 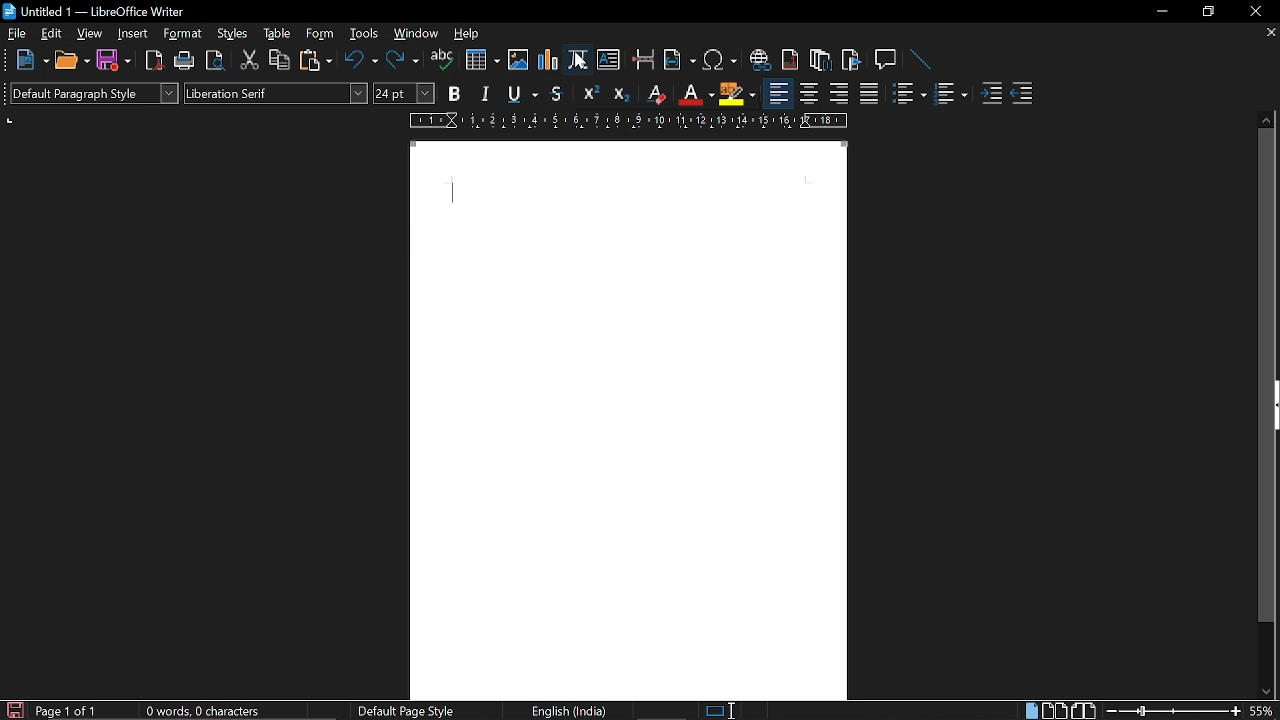 I want to click on subscript, so click(x=618, y=93).